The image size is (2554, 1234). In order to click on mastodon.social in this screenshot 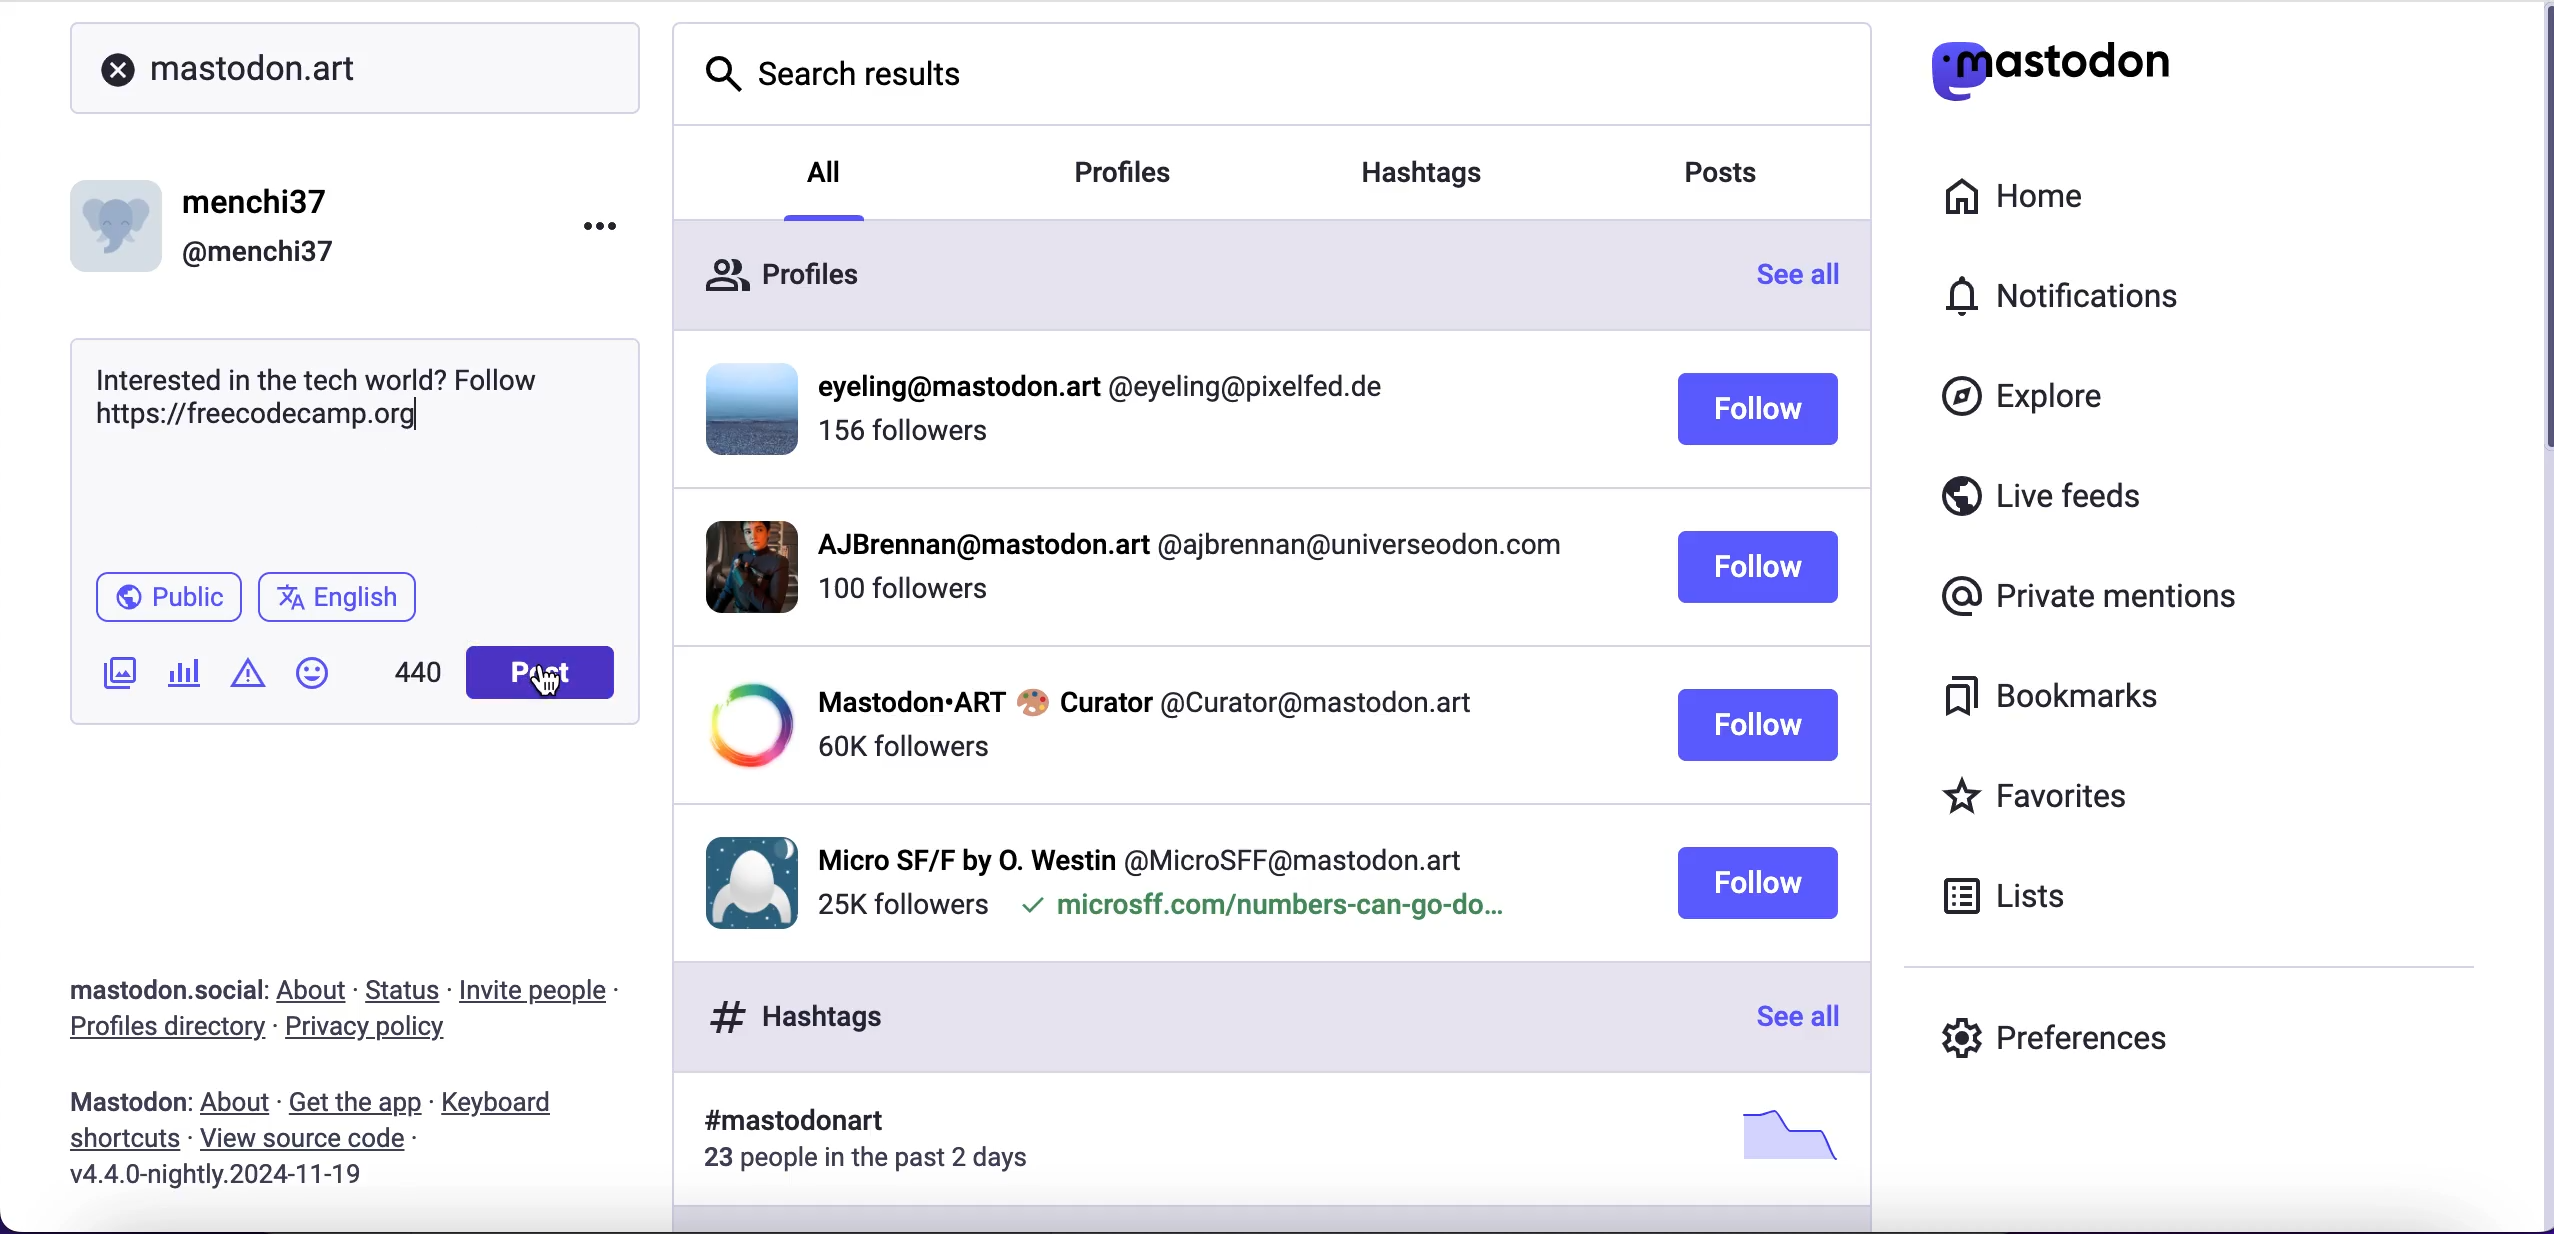, I will do `click(159, 988)`.